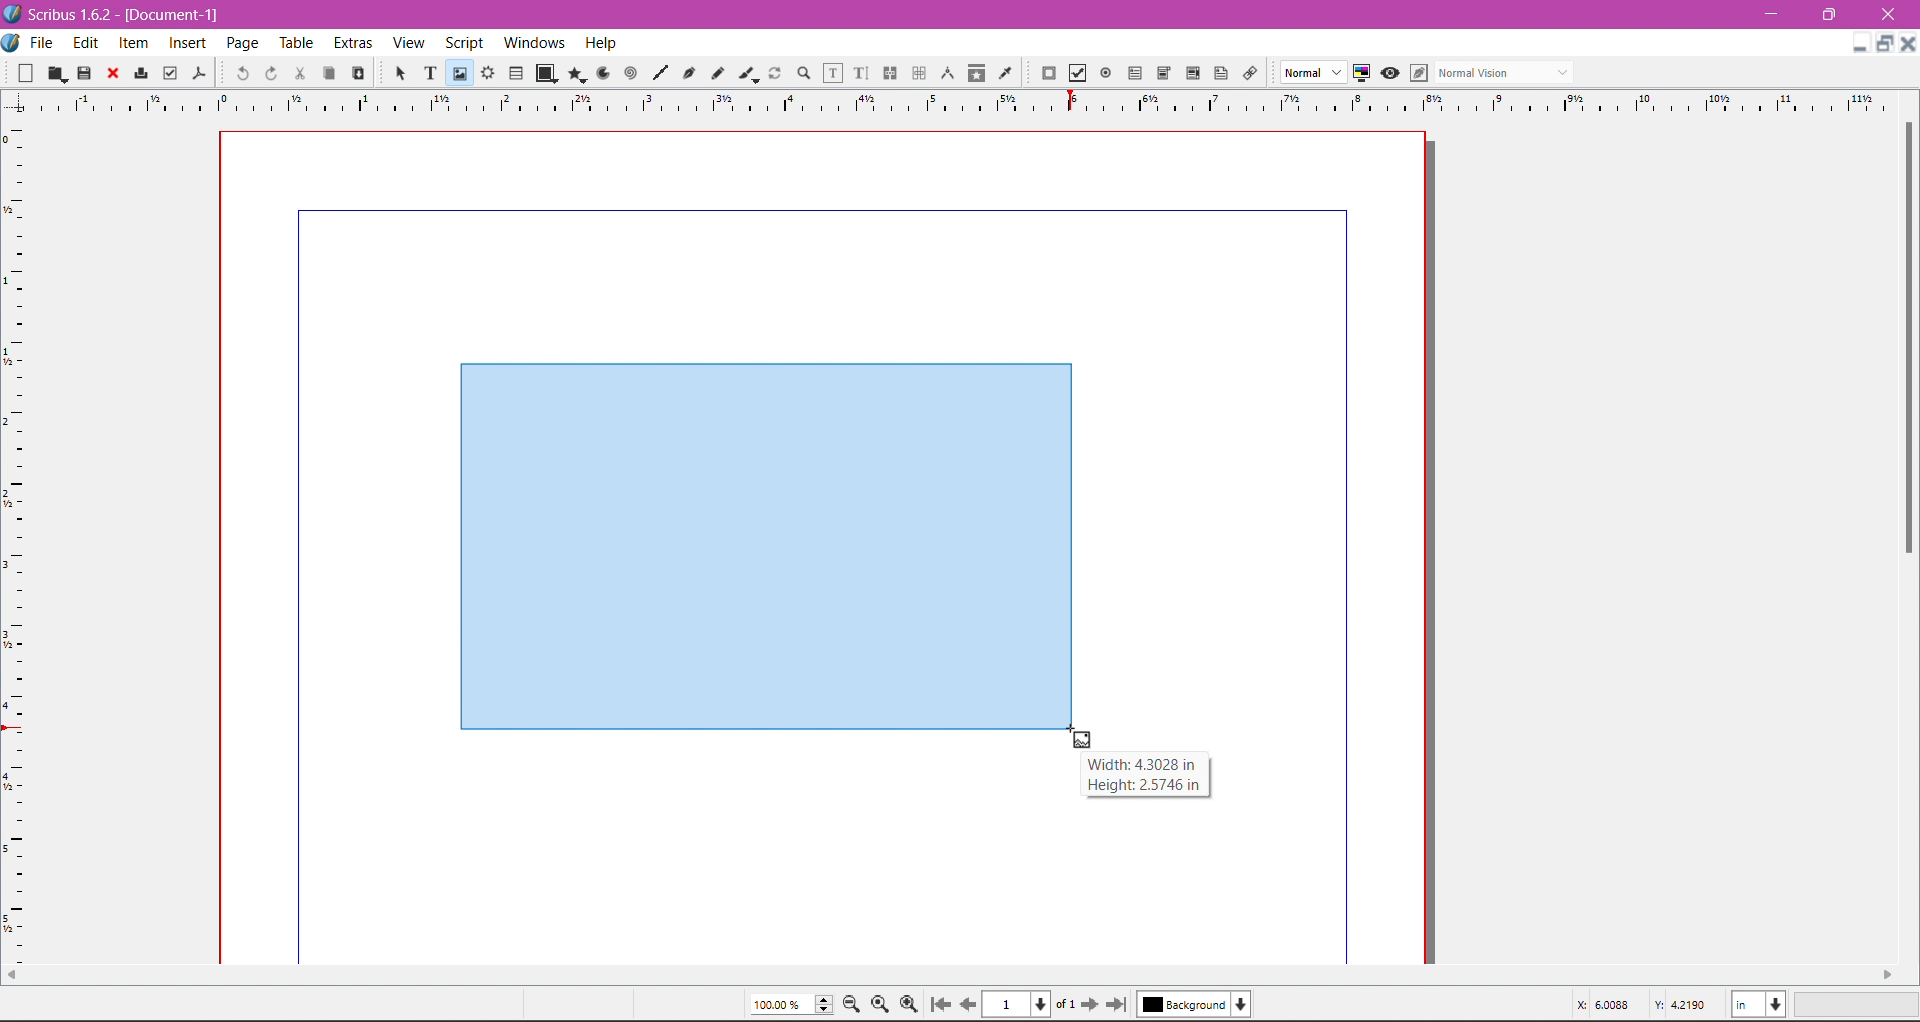  What do you see at coordinates (1249, 74) in the screenshot?
I see `Link Annotations` at bounding box center [1249, 74].